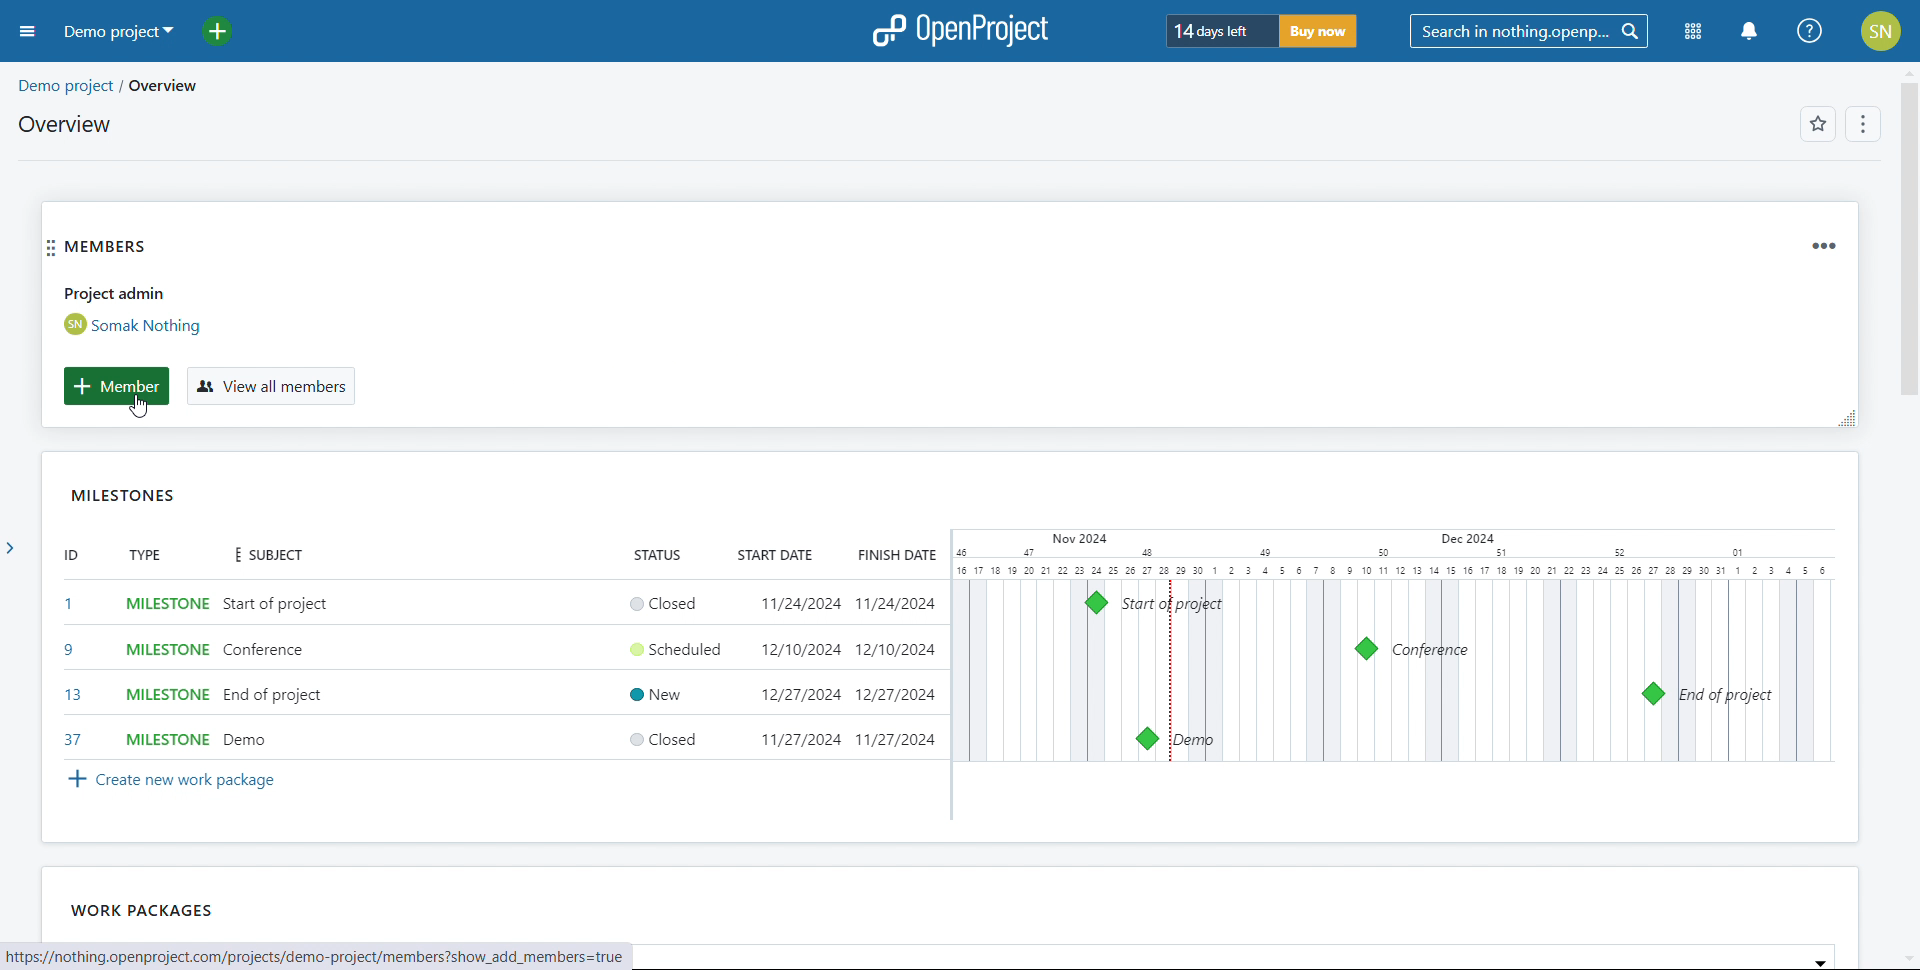 This screenshot has height=970, width=1920. I want to click on calendar view, so click(1391, 644).